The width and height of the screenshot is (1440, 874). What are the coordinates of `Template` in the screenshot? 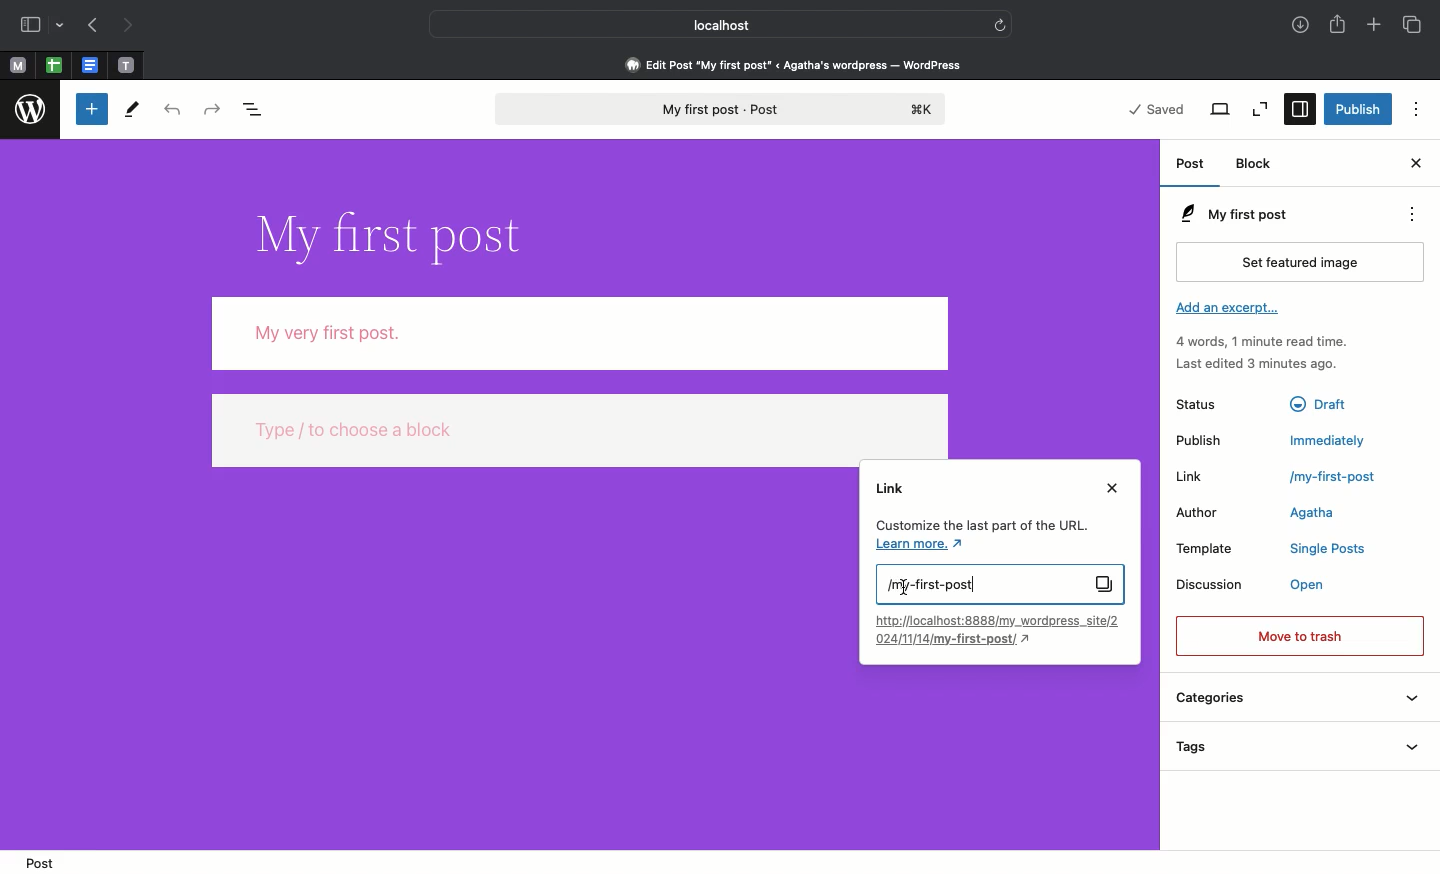 It's located at (1208, 548).